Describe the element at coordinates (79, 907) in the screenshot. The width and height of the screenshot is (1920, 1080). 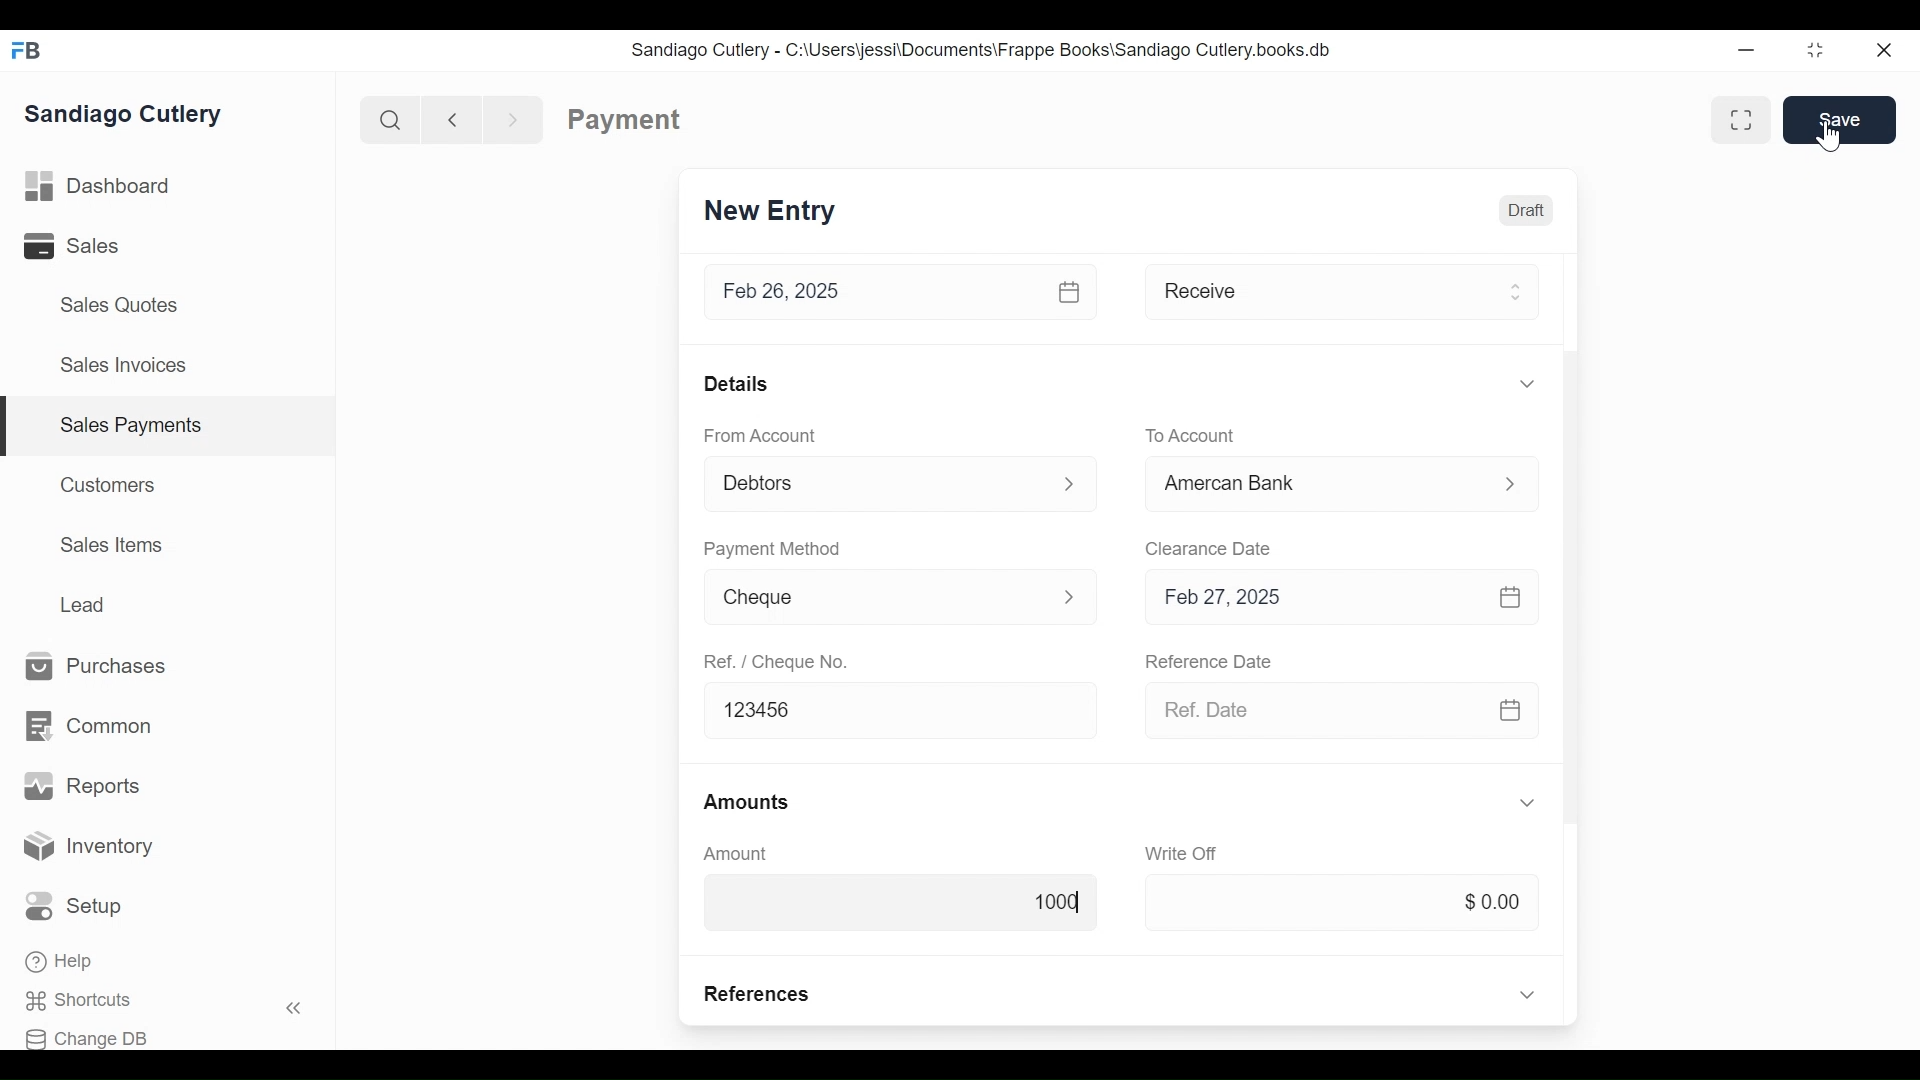
I see `Setup` at that location.